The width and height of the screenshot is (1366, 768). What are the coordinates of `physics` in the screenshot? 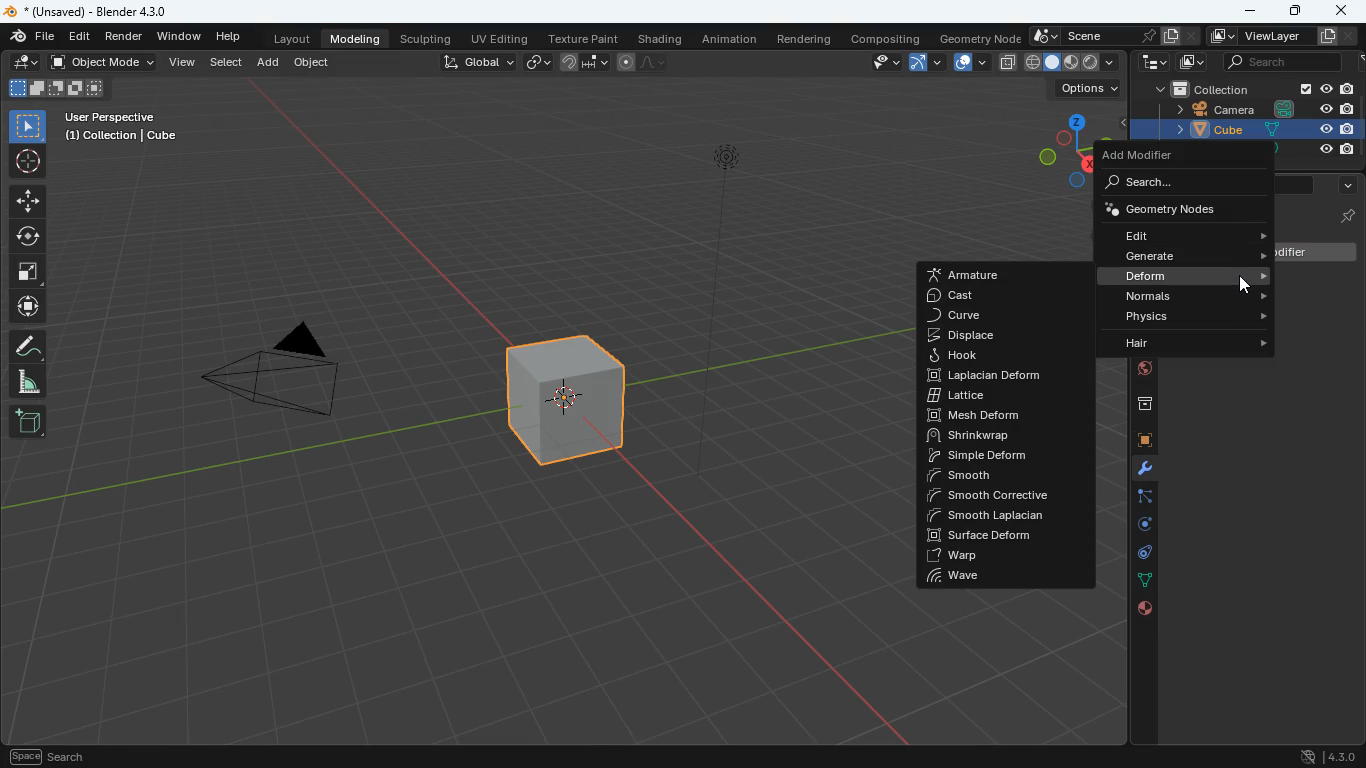 It's located at (1195, 320).